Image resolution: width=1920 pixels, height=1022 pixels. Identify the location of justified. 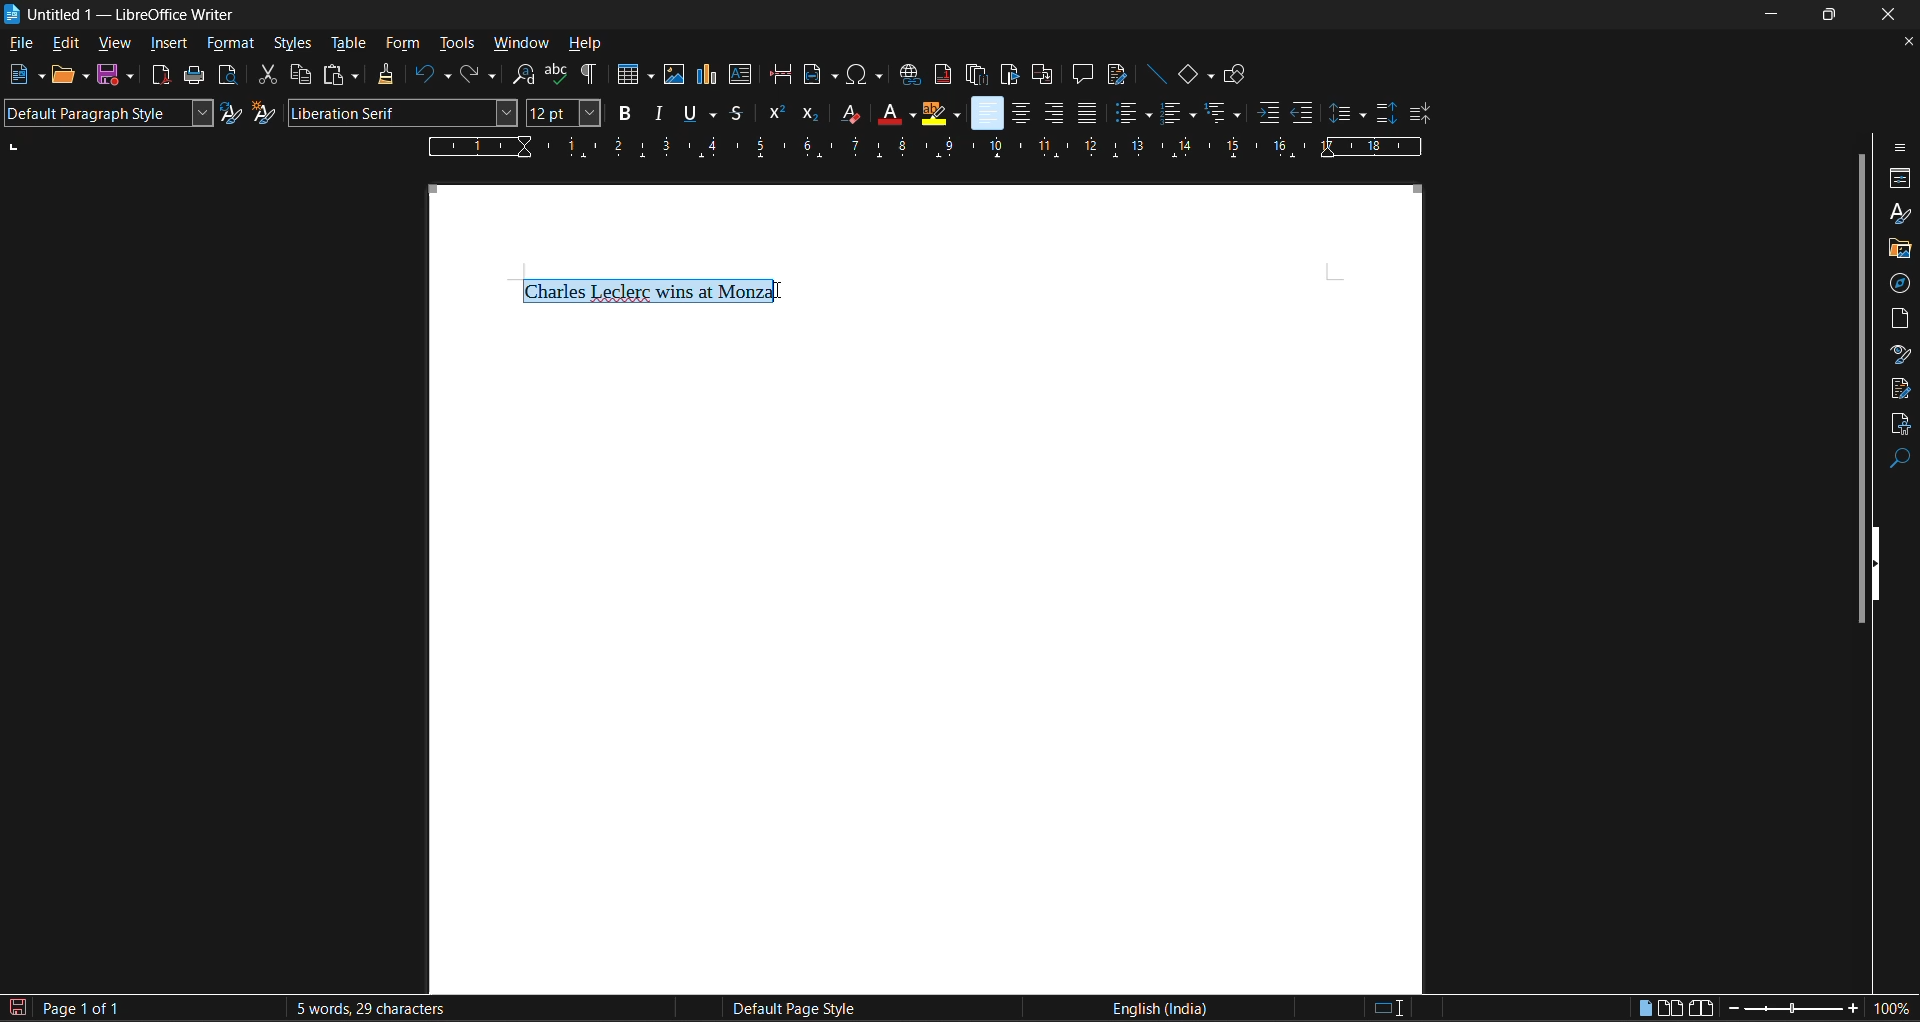
(1089, 111).